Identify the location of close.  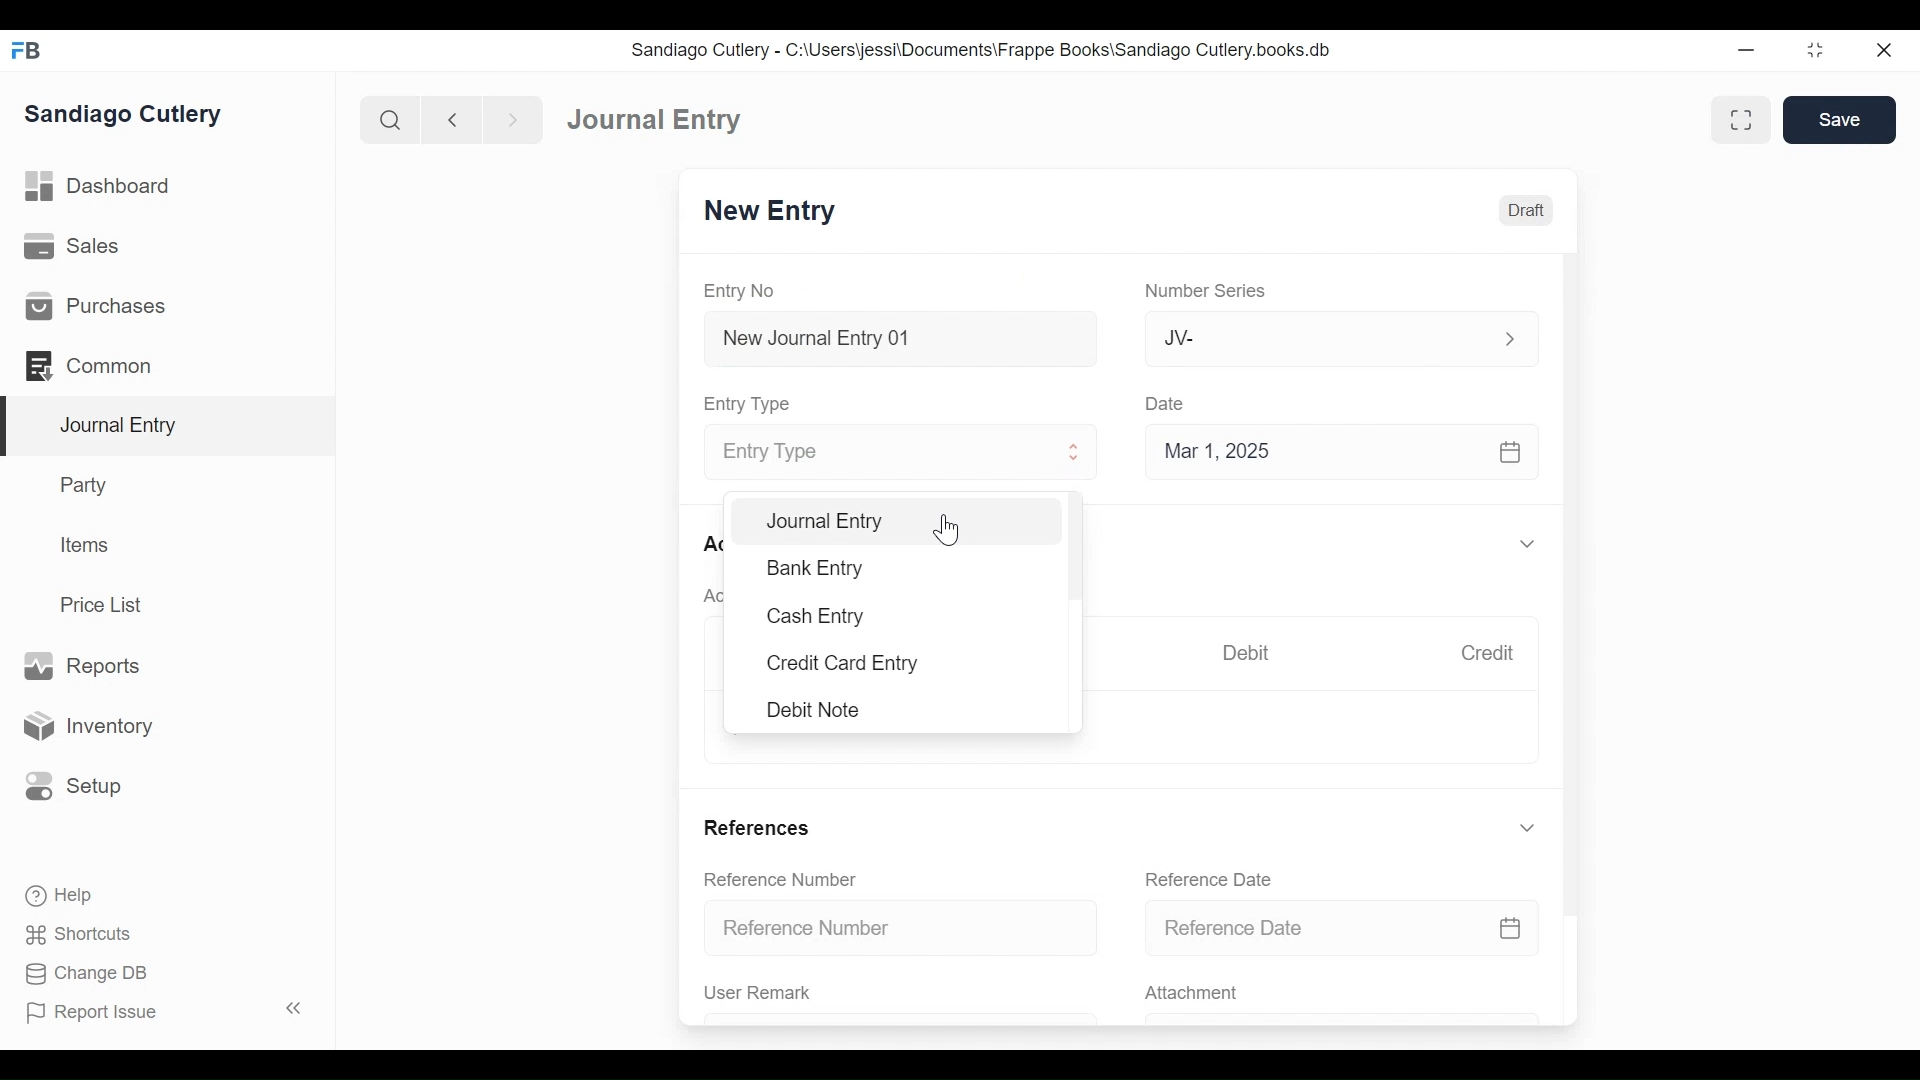
(1891, 48).